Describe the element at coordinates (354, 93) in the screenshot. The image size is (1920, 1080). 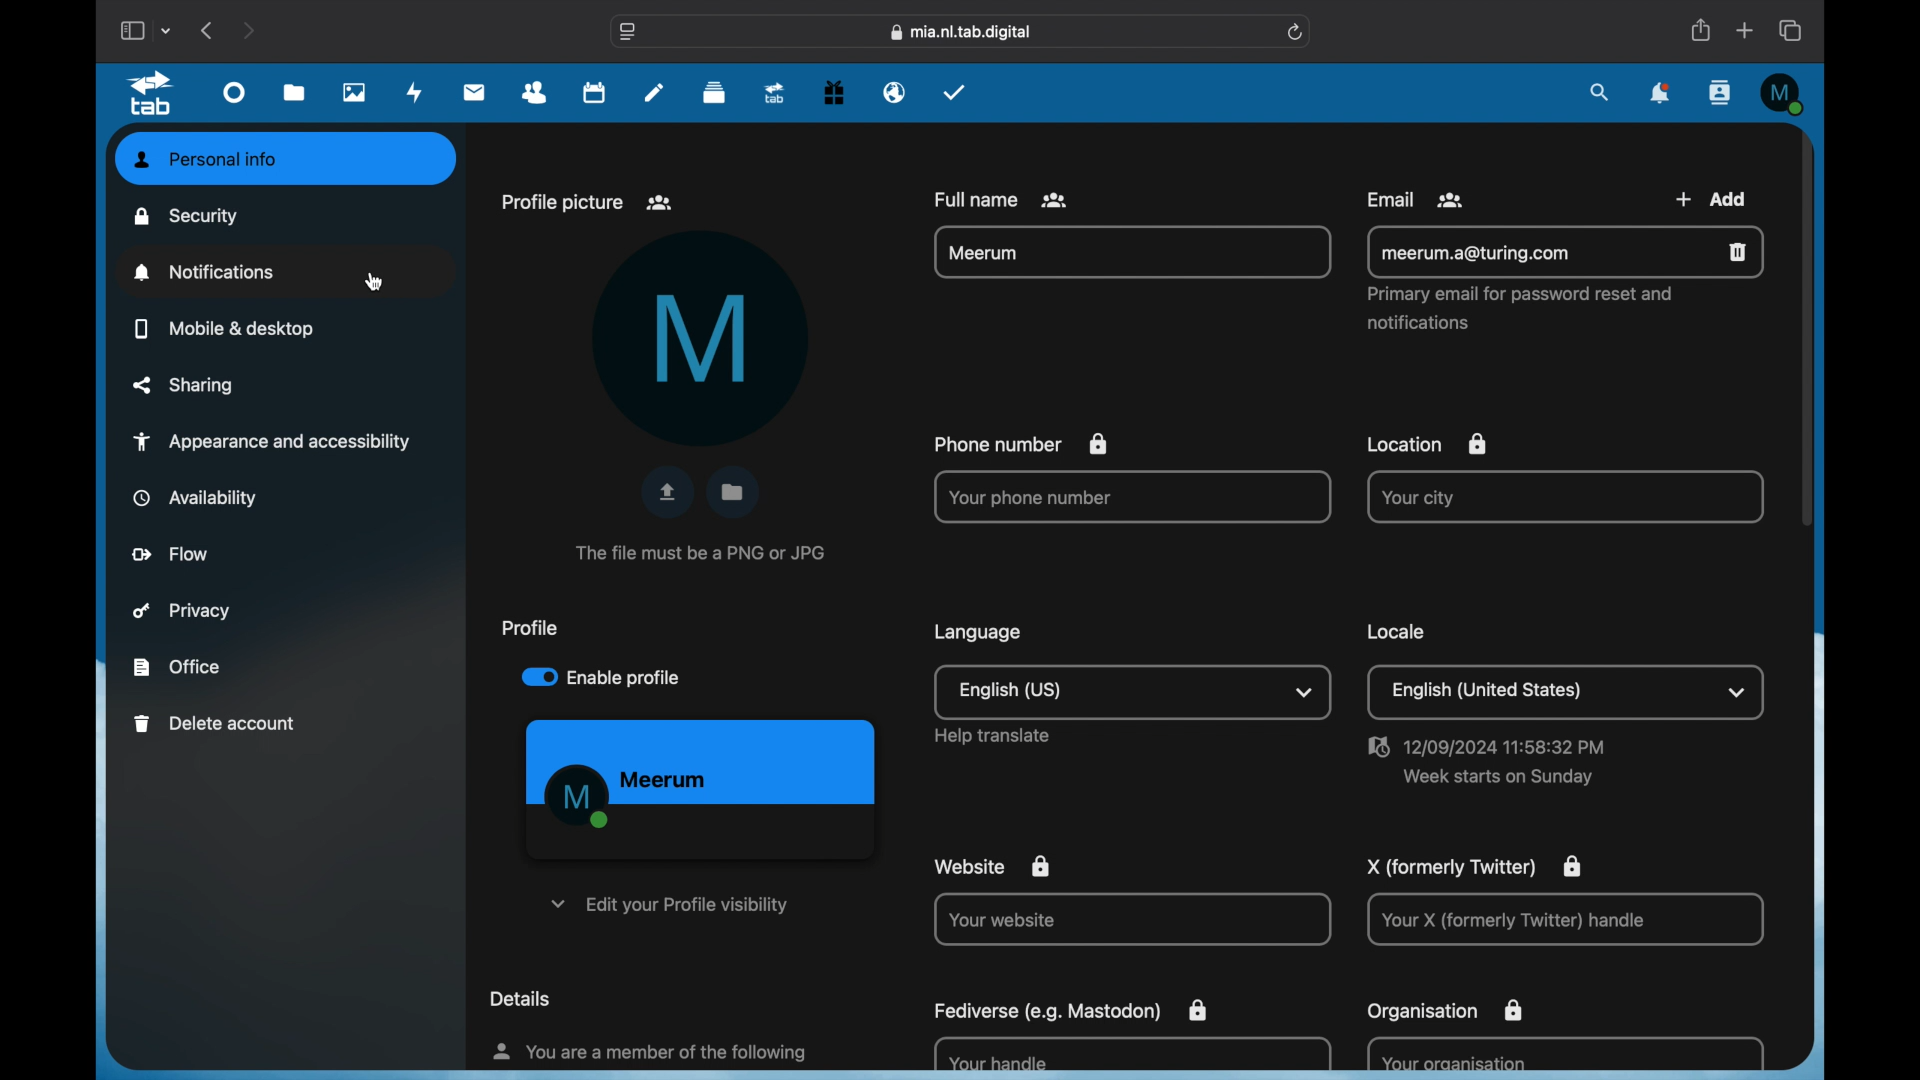
I see `photos` at that location.